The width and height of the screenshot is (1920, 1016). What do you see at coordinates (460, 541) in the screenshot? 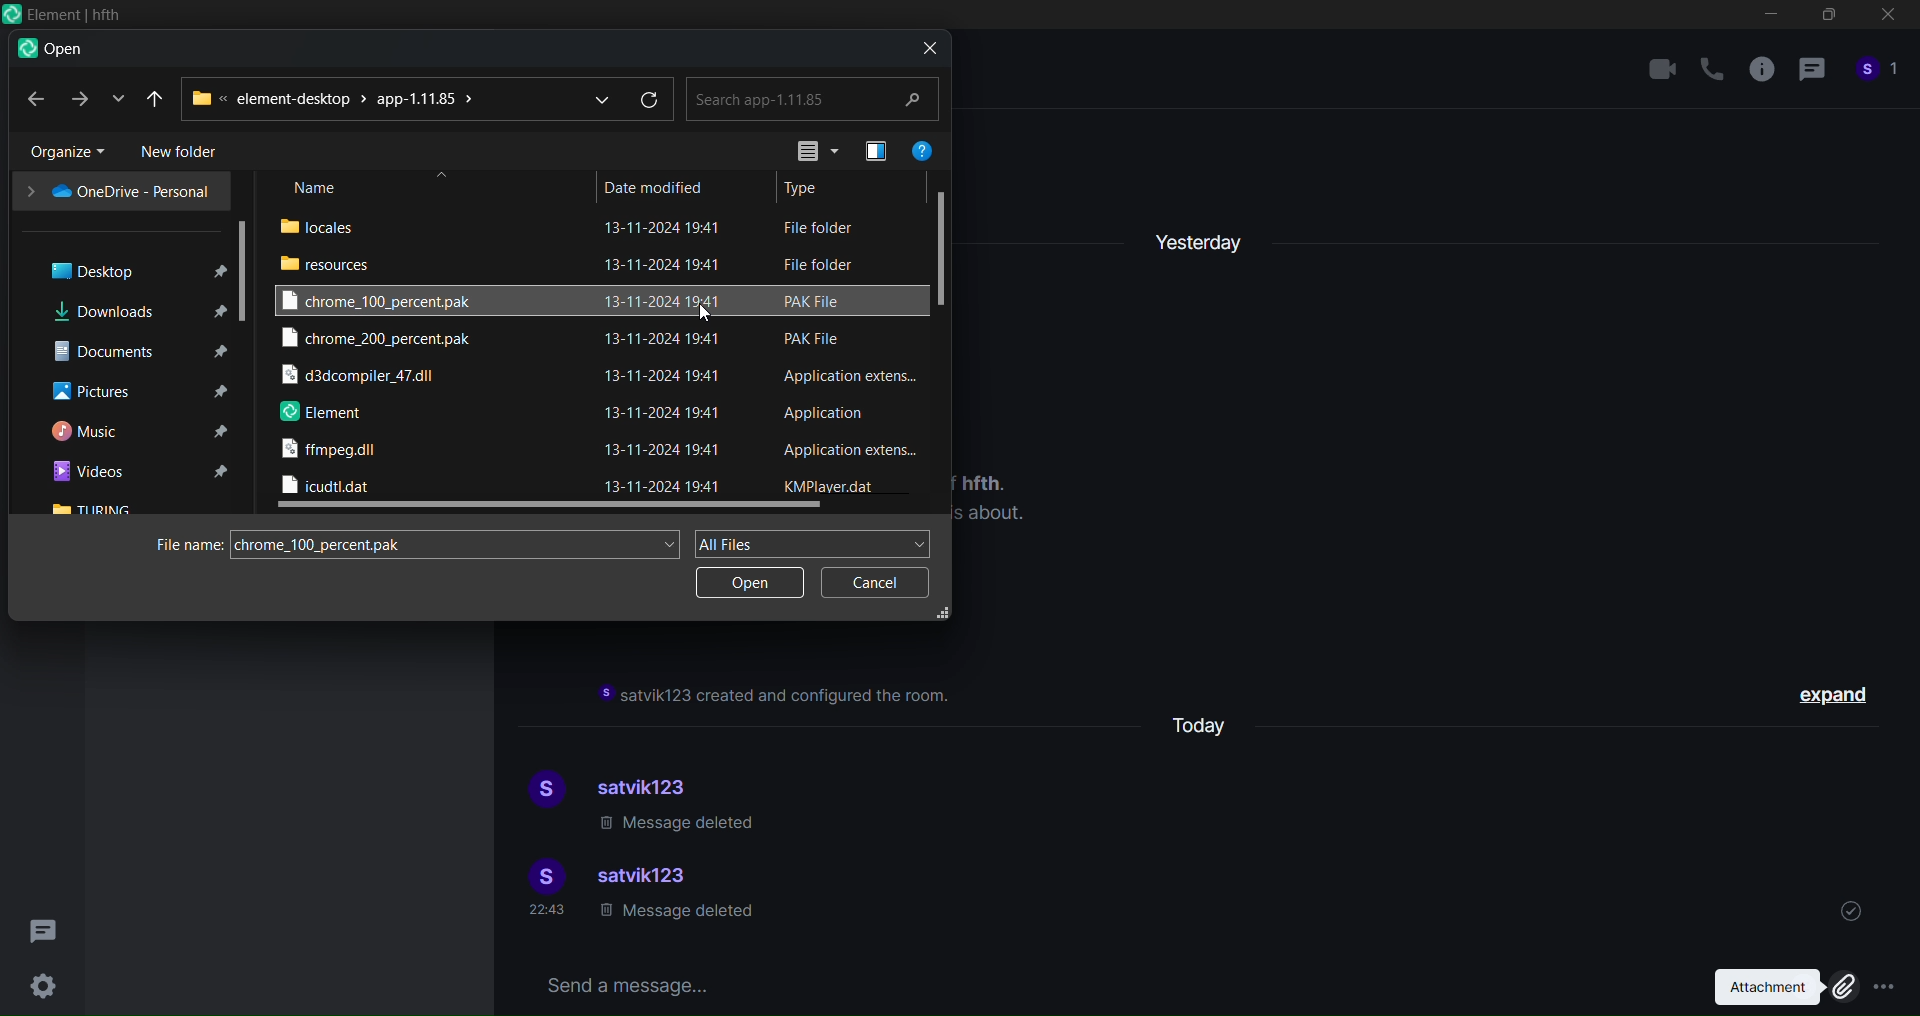
I see `search file name` at bounding box center [460, 541].